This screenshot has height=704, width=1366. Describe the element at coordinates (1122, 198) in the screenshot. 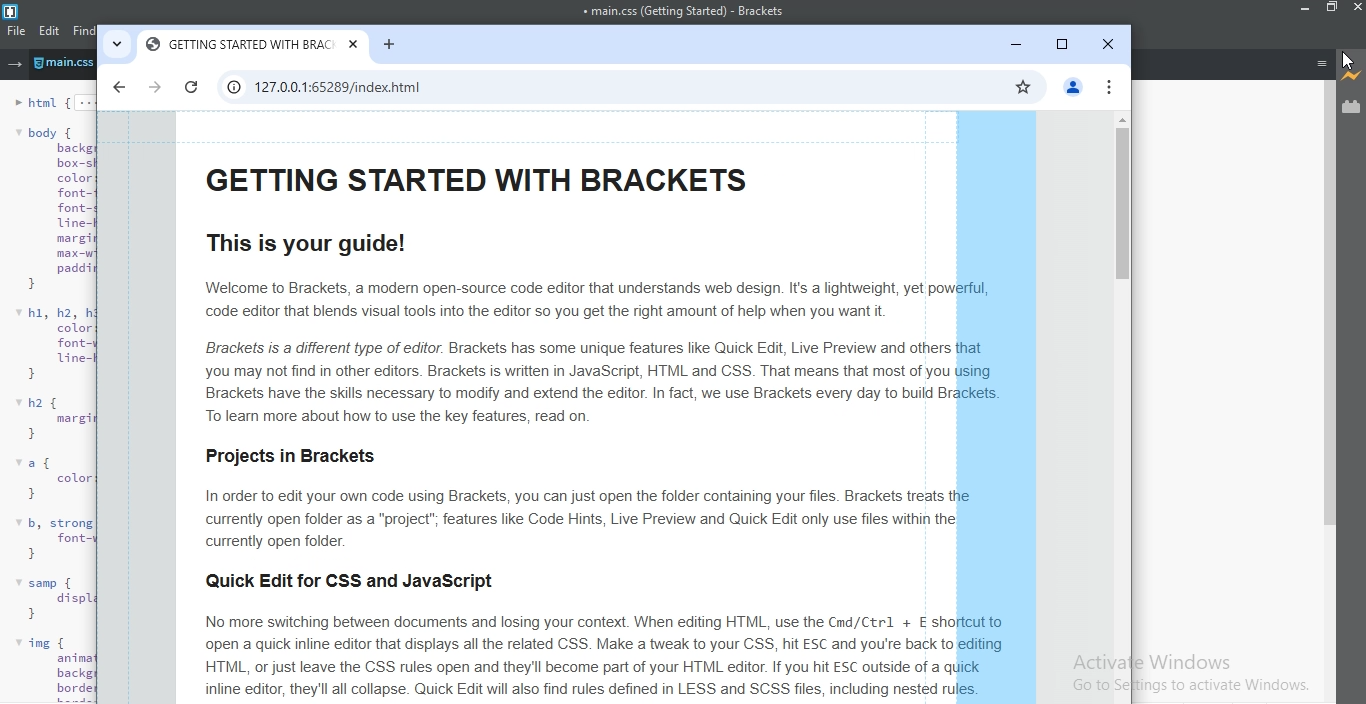

I see `scroll bar` at that location.